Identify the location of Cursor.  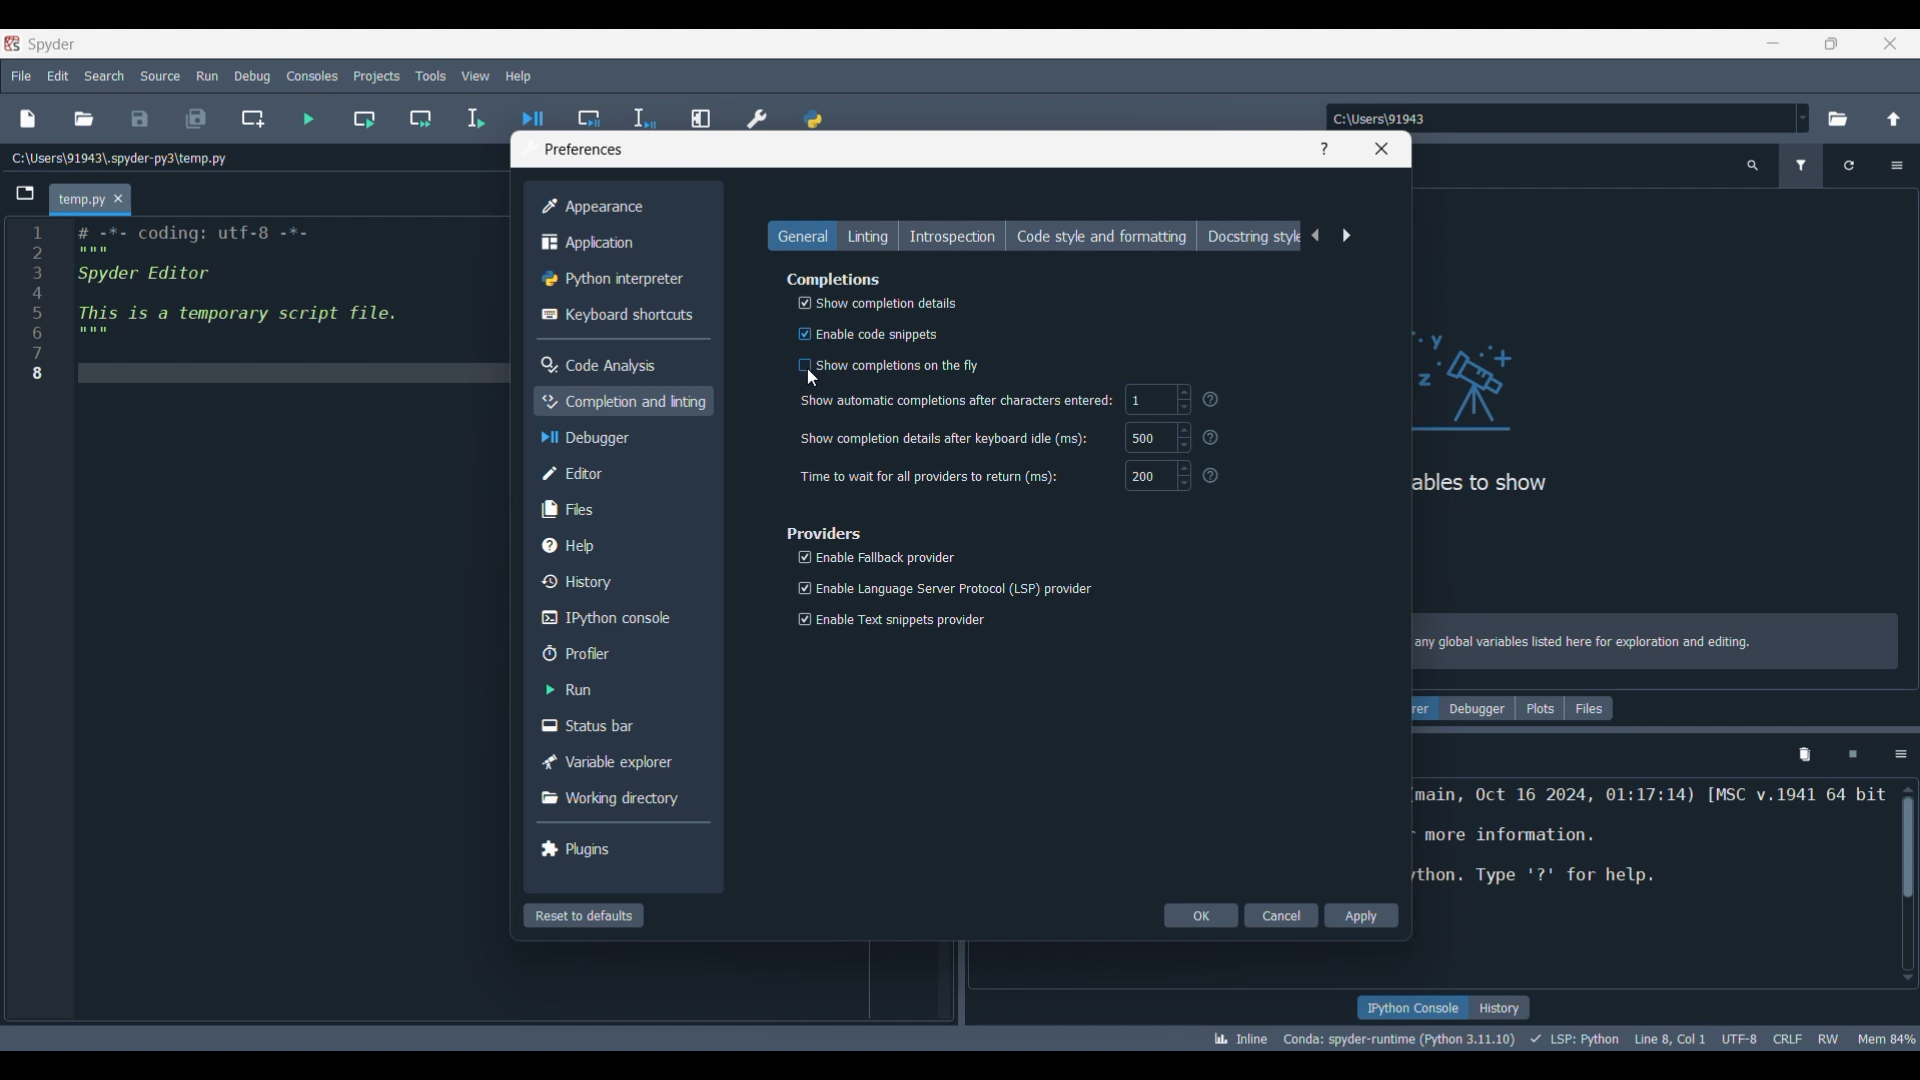
(808, 380).